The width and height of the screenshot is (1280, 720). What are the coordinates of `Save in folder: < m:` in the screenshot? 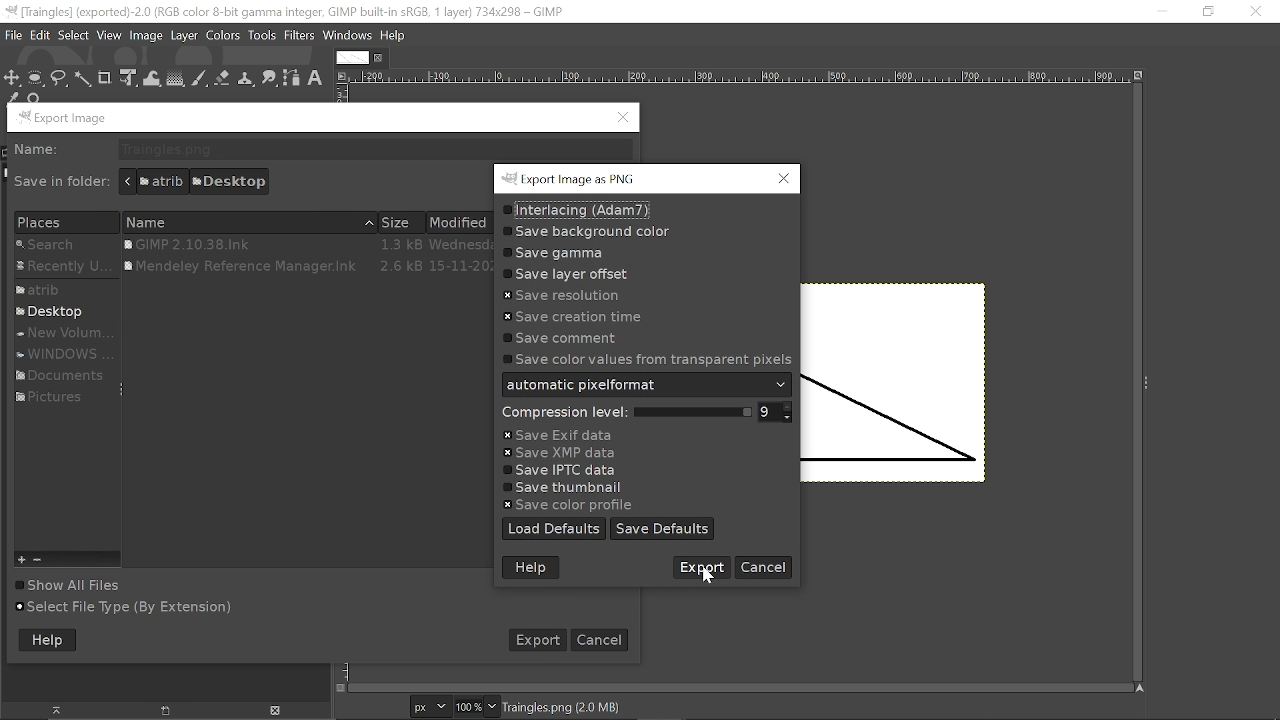 It's located at (62, 182).